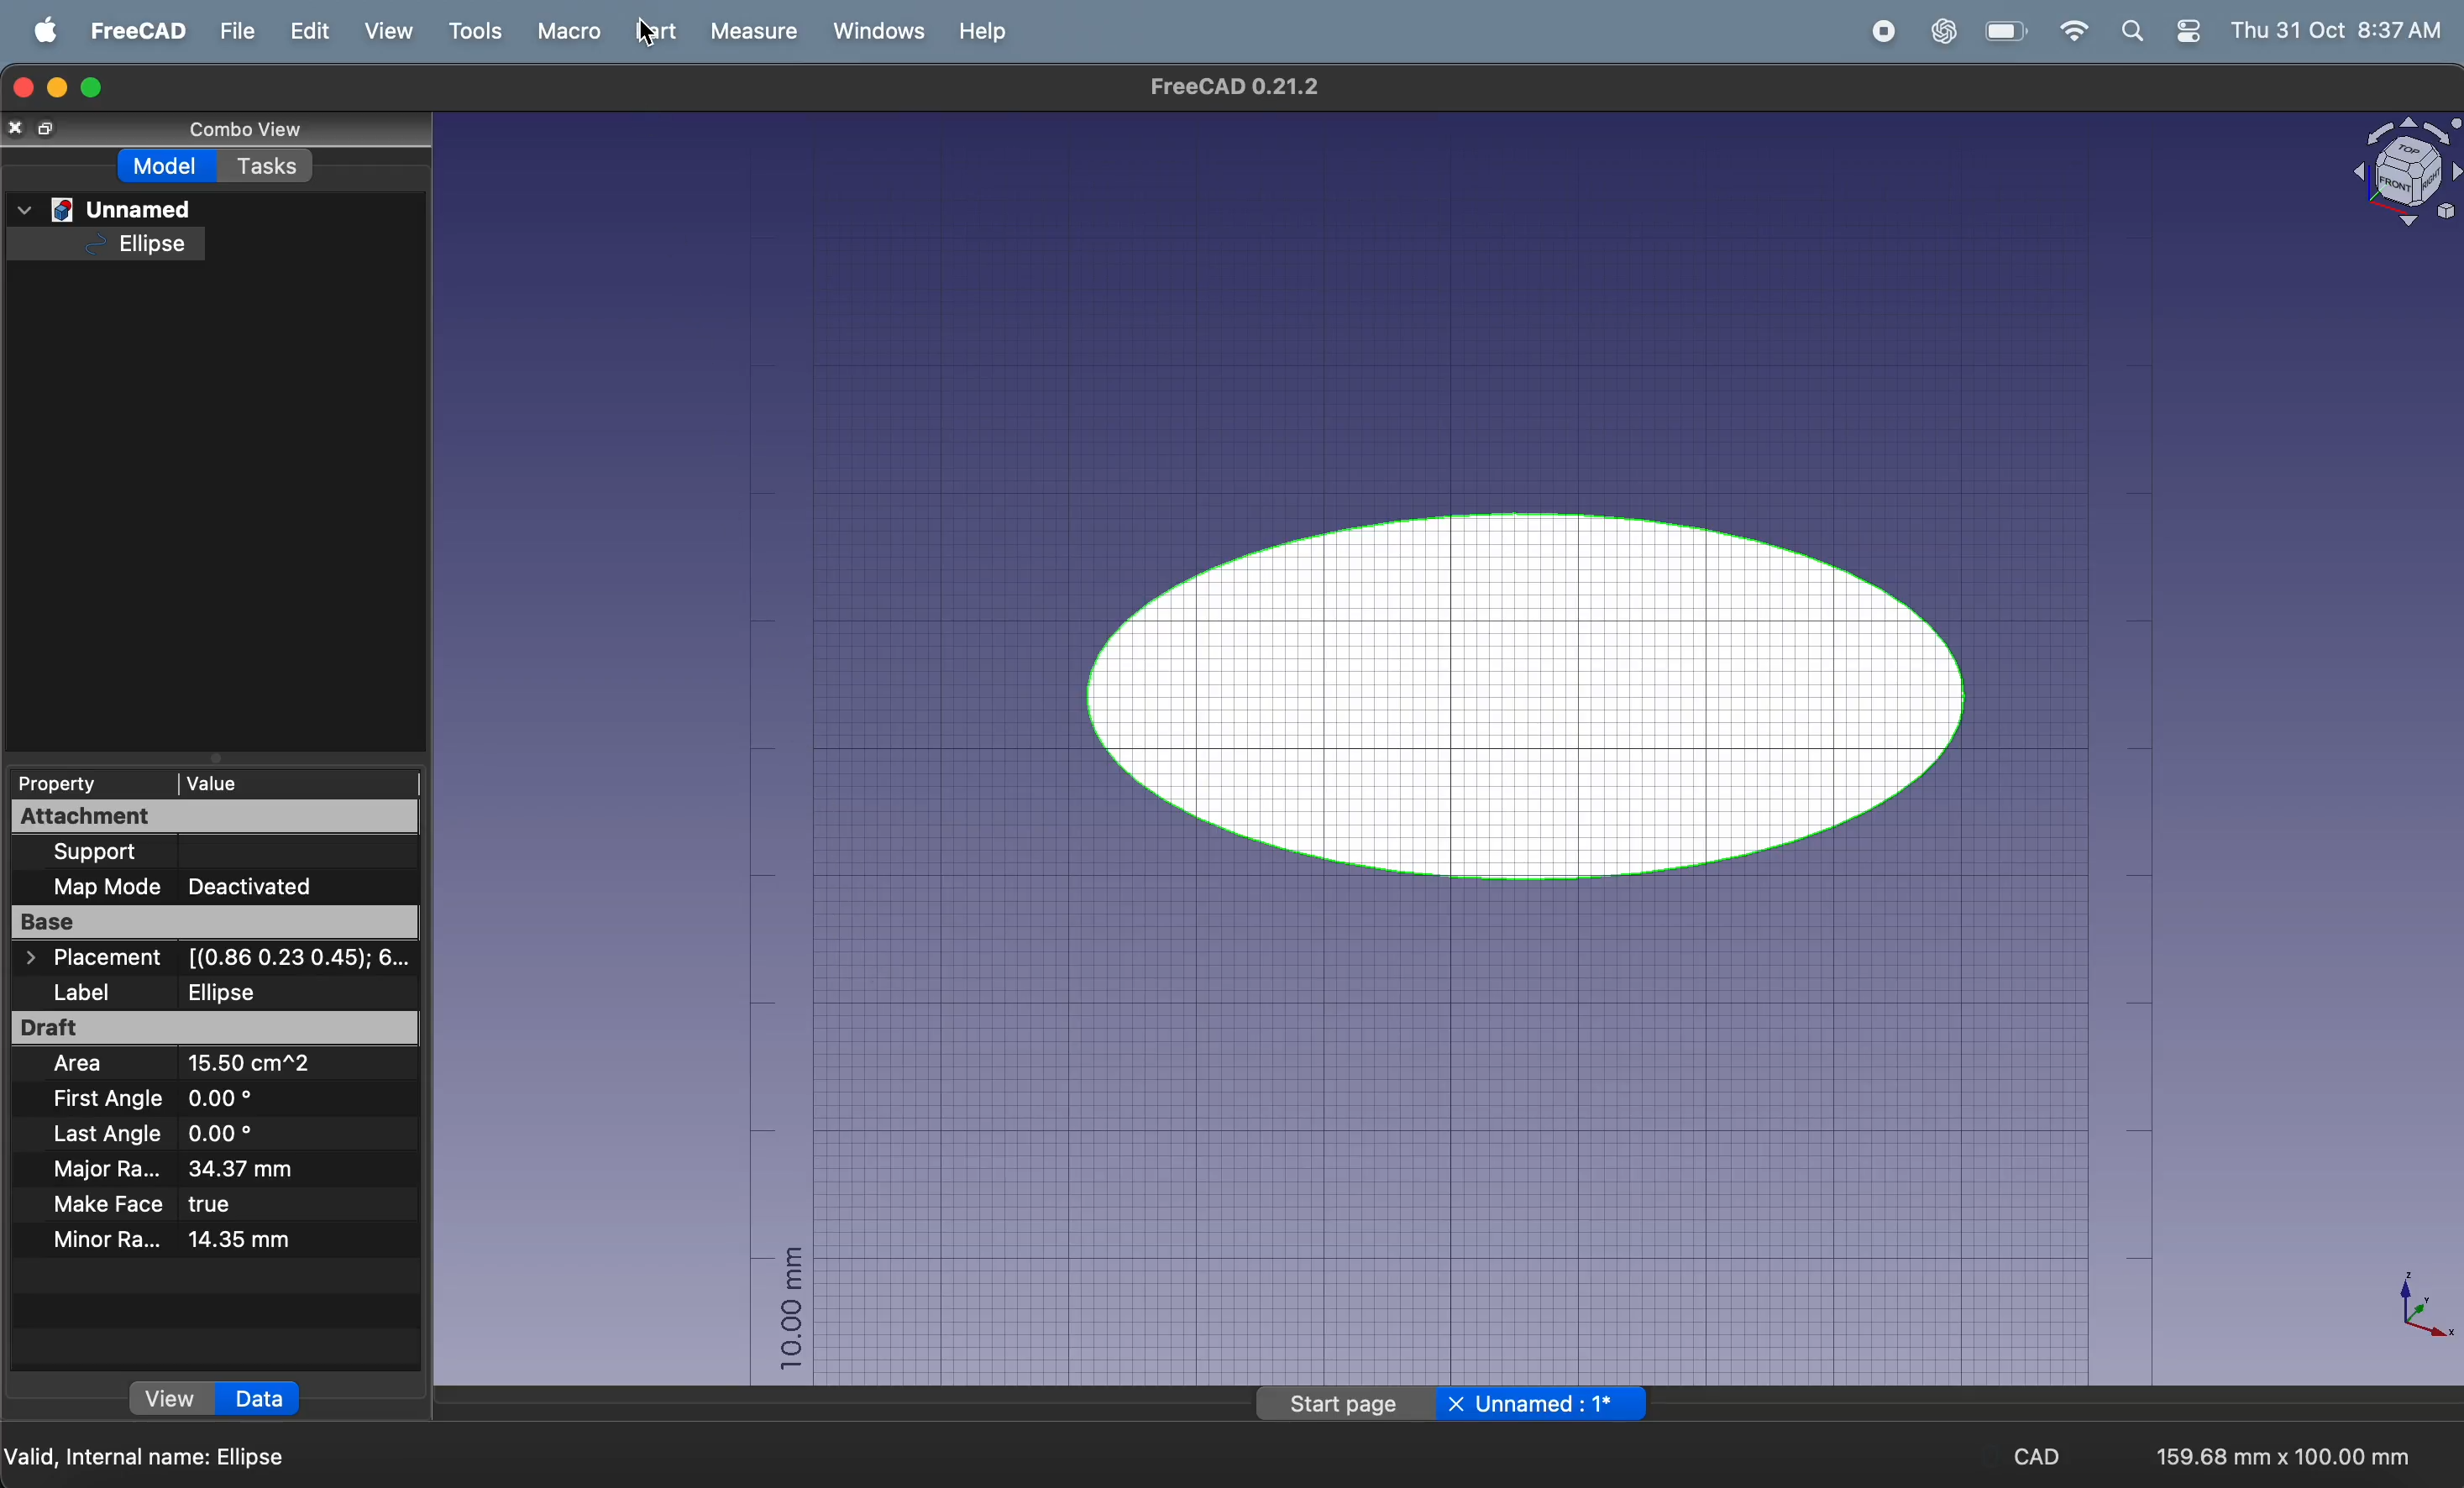 The height and width of the screenshot is (1488, 2464). I want to click on windows, so click(874, 32).